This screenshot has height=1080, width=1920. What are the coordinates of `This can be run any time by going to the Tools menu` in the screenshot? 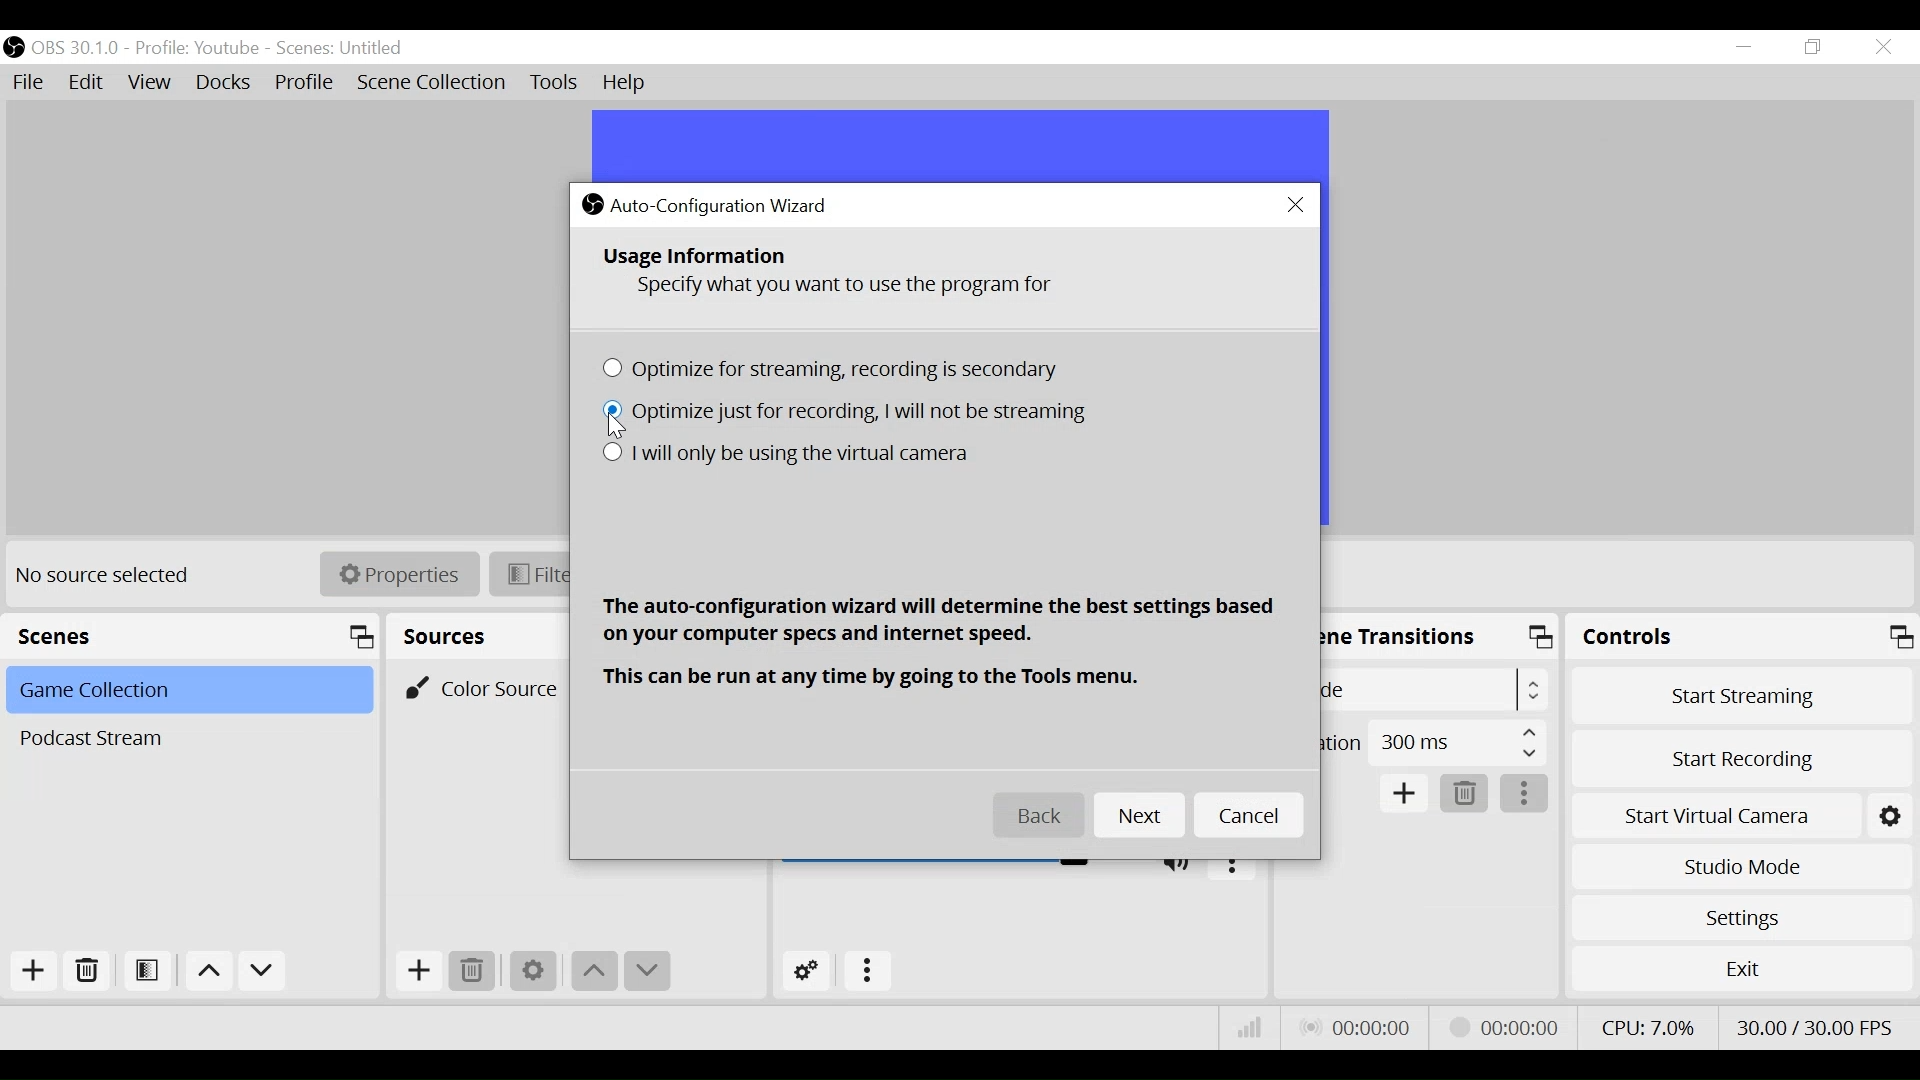 It's located at (879, 678).